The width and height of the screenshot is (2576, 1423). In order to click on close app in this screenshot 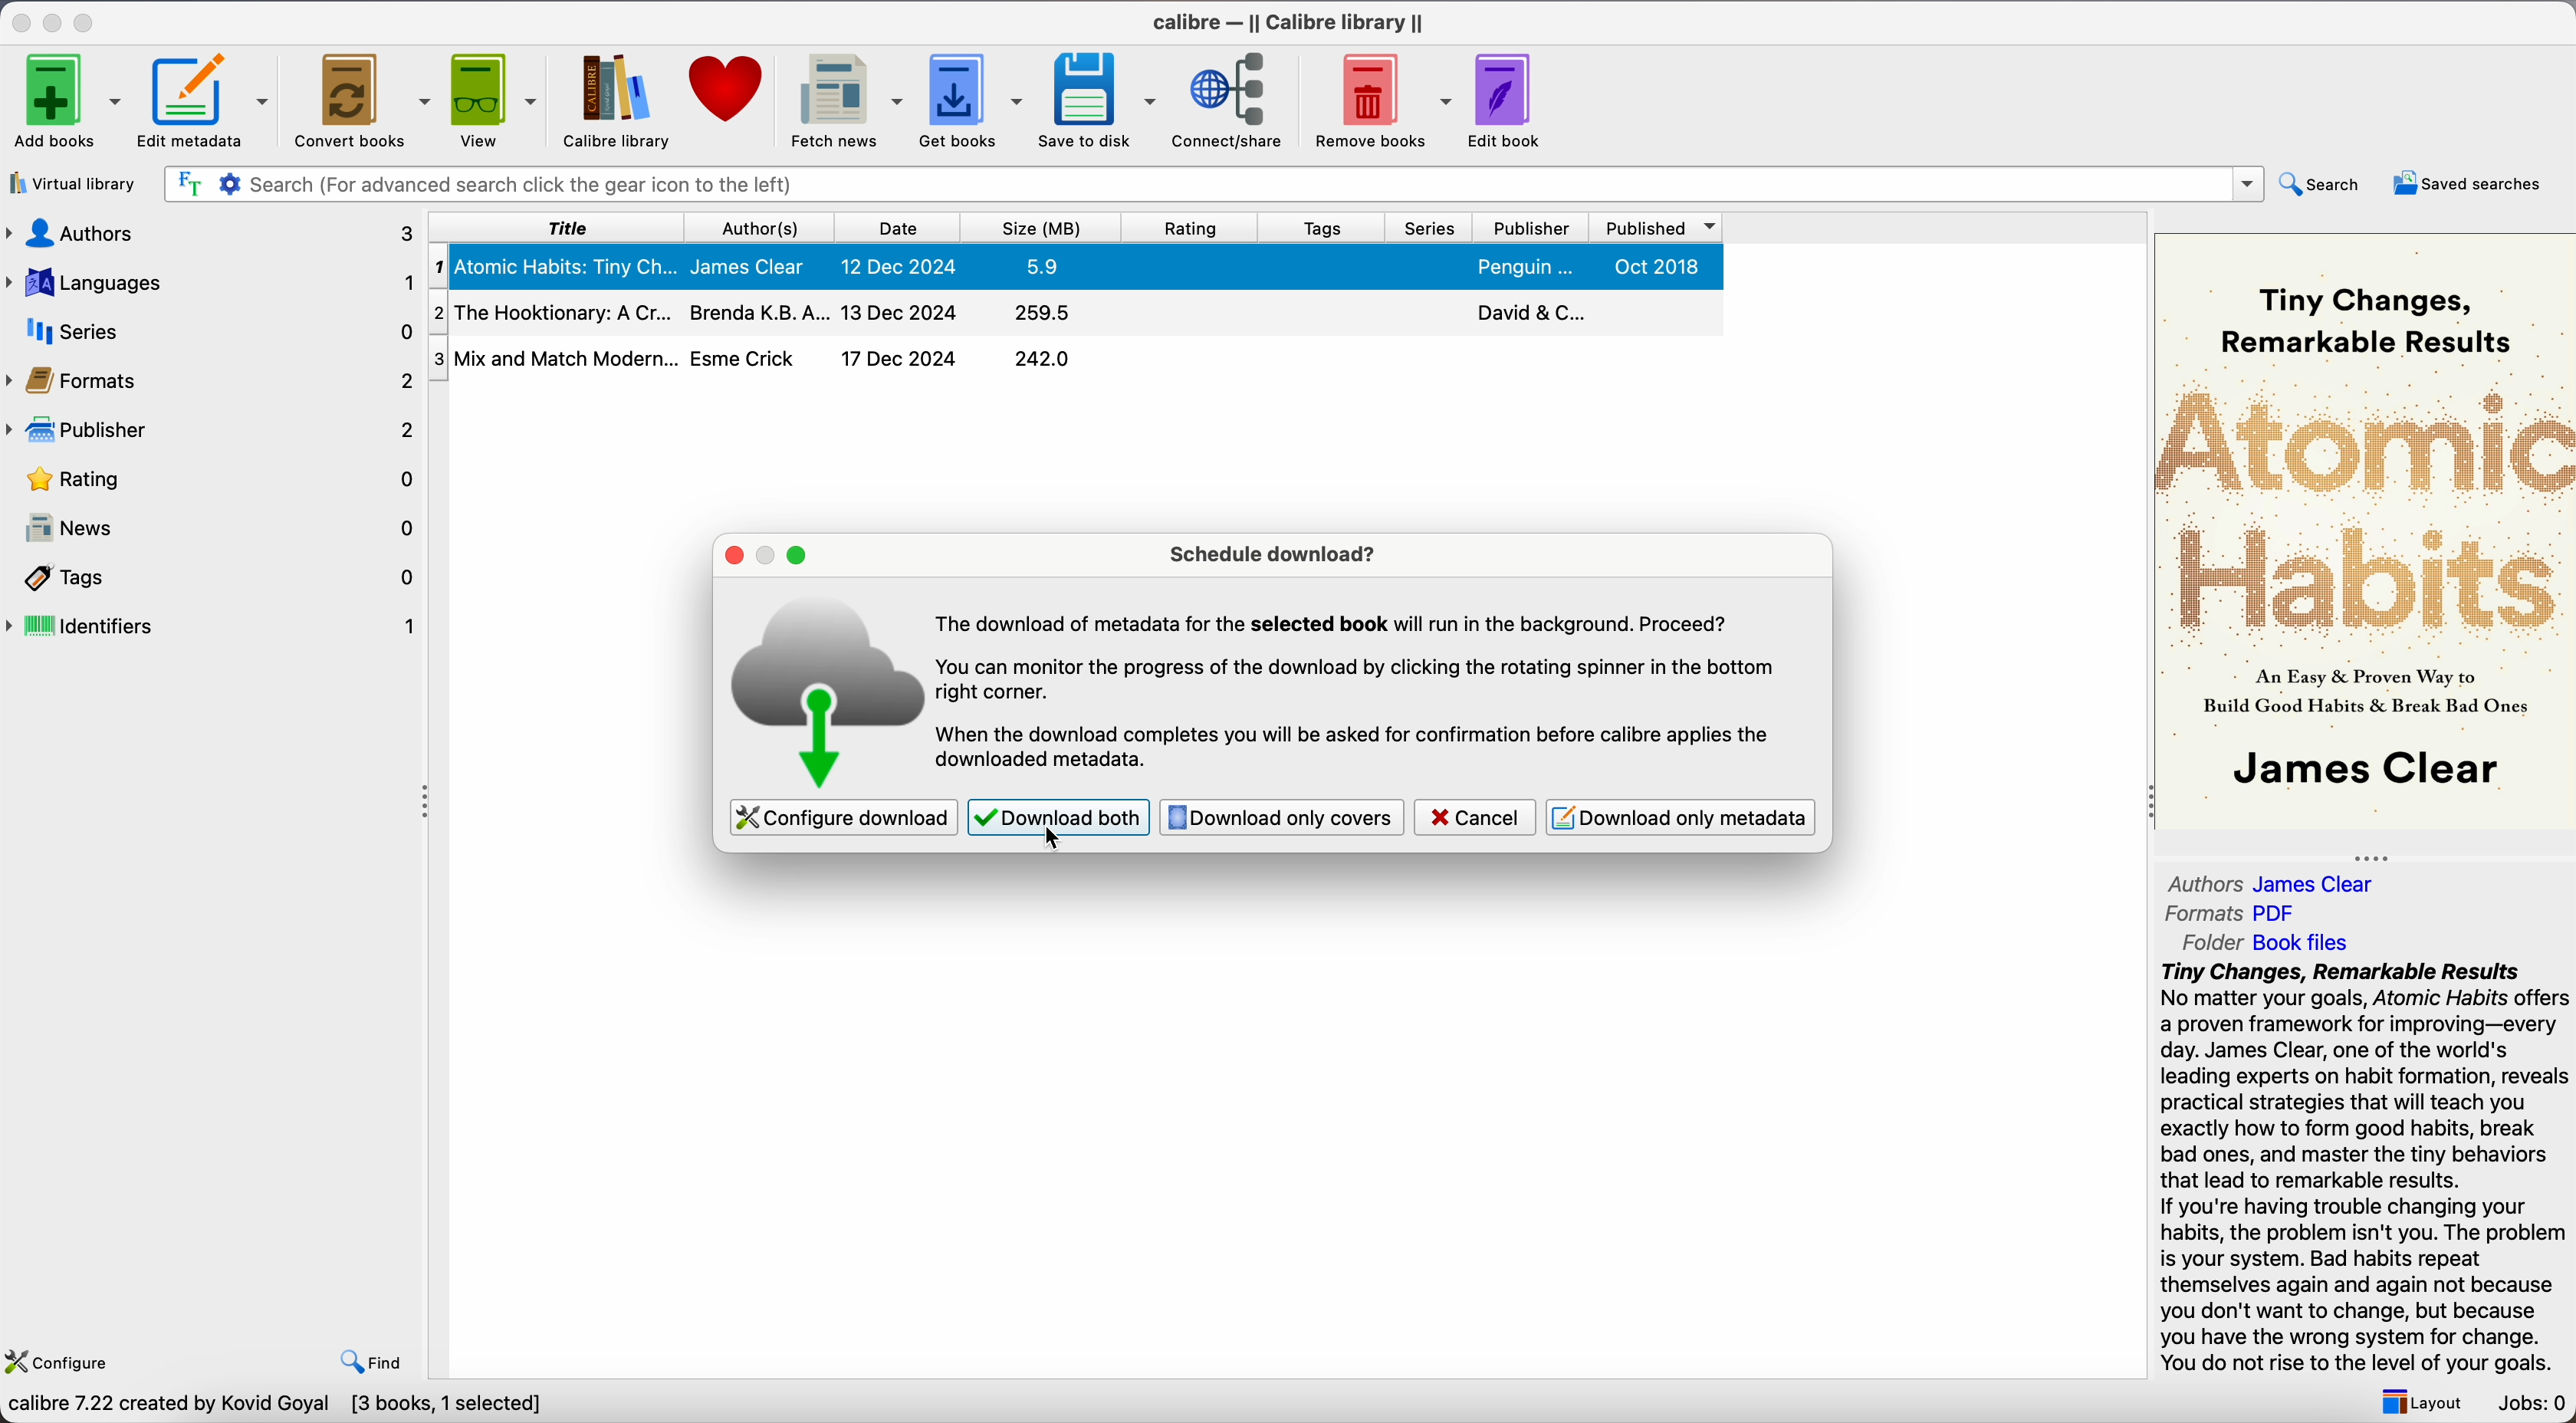, I will do `click(21, 23)`.